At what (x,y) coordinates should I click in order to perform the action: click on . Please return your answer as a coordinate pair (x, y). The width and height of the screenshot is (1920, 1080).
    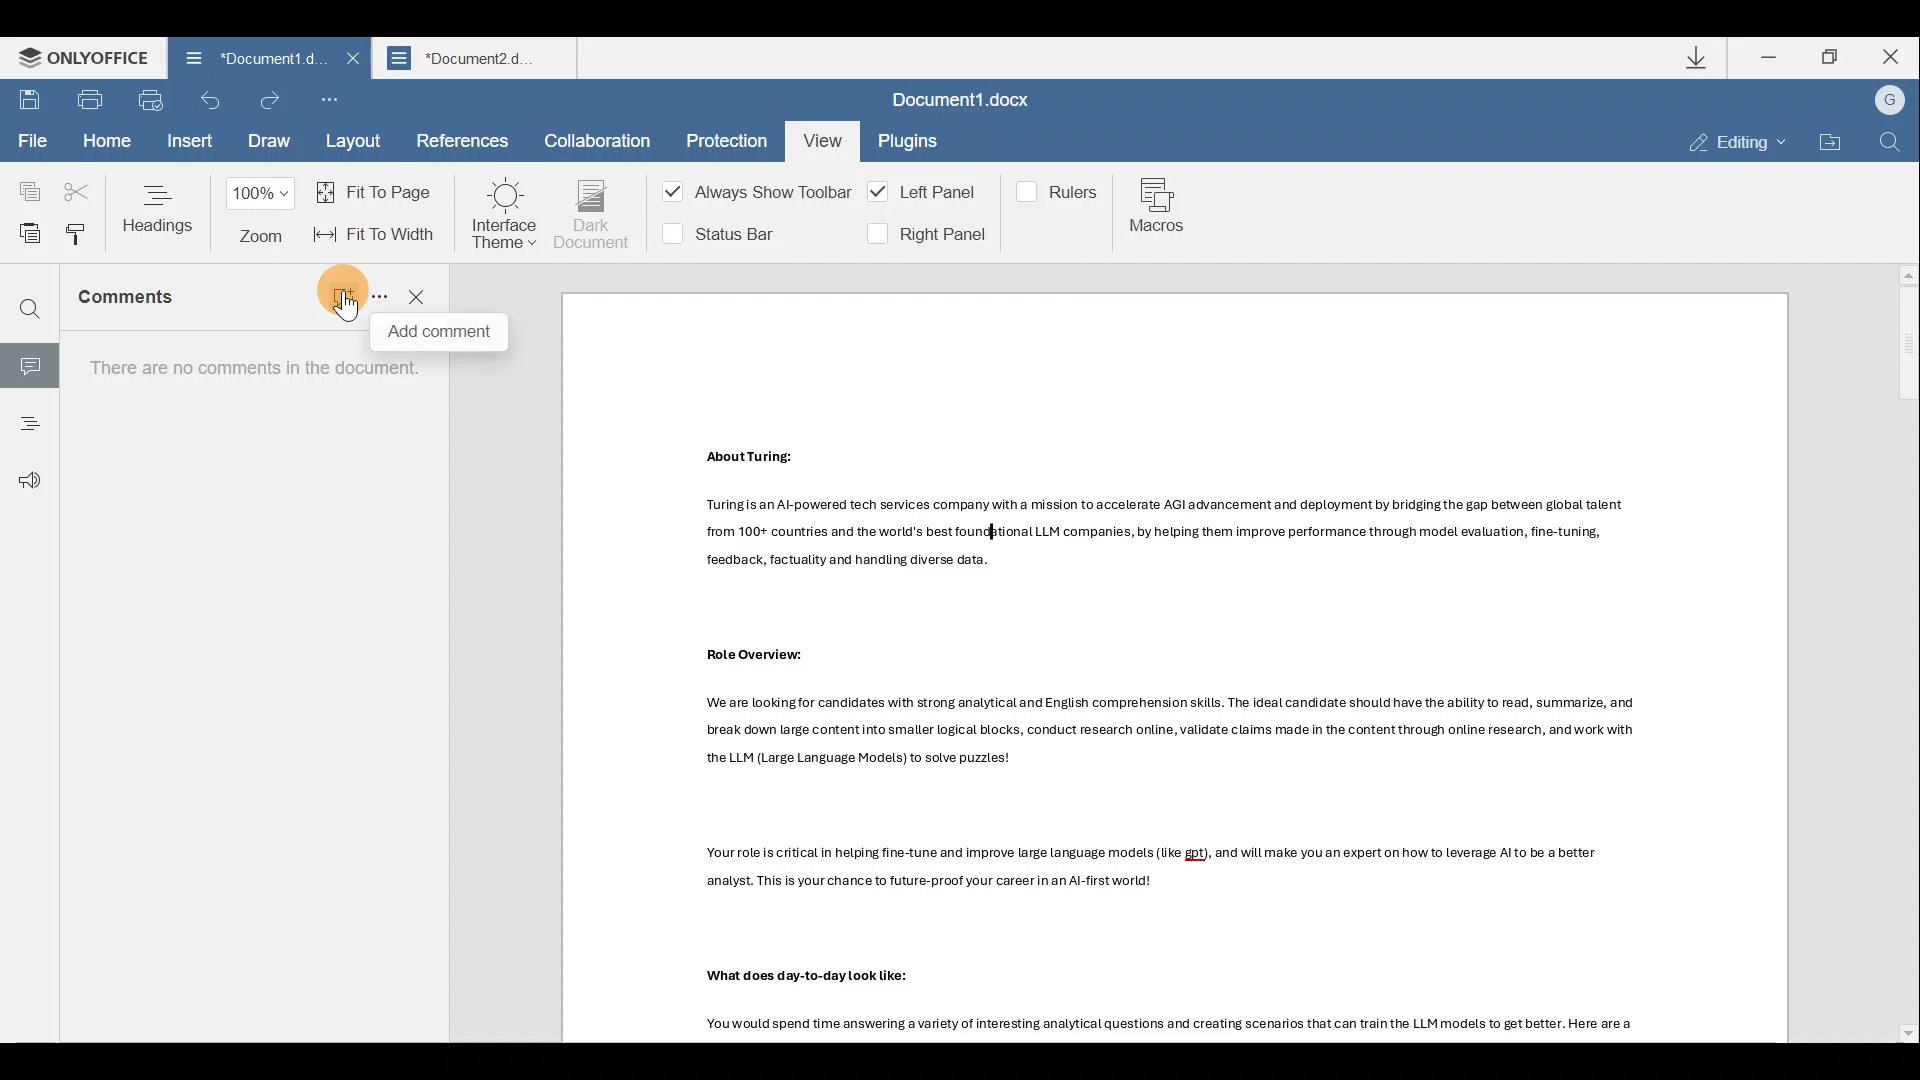
    Looking at the image, I should click on (1167, 533).